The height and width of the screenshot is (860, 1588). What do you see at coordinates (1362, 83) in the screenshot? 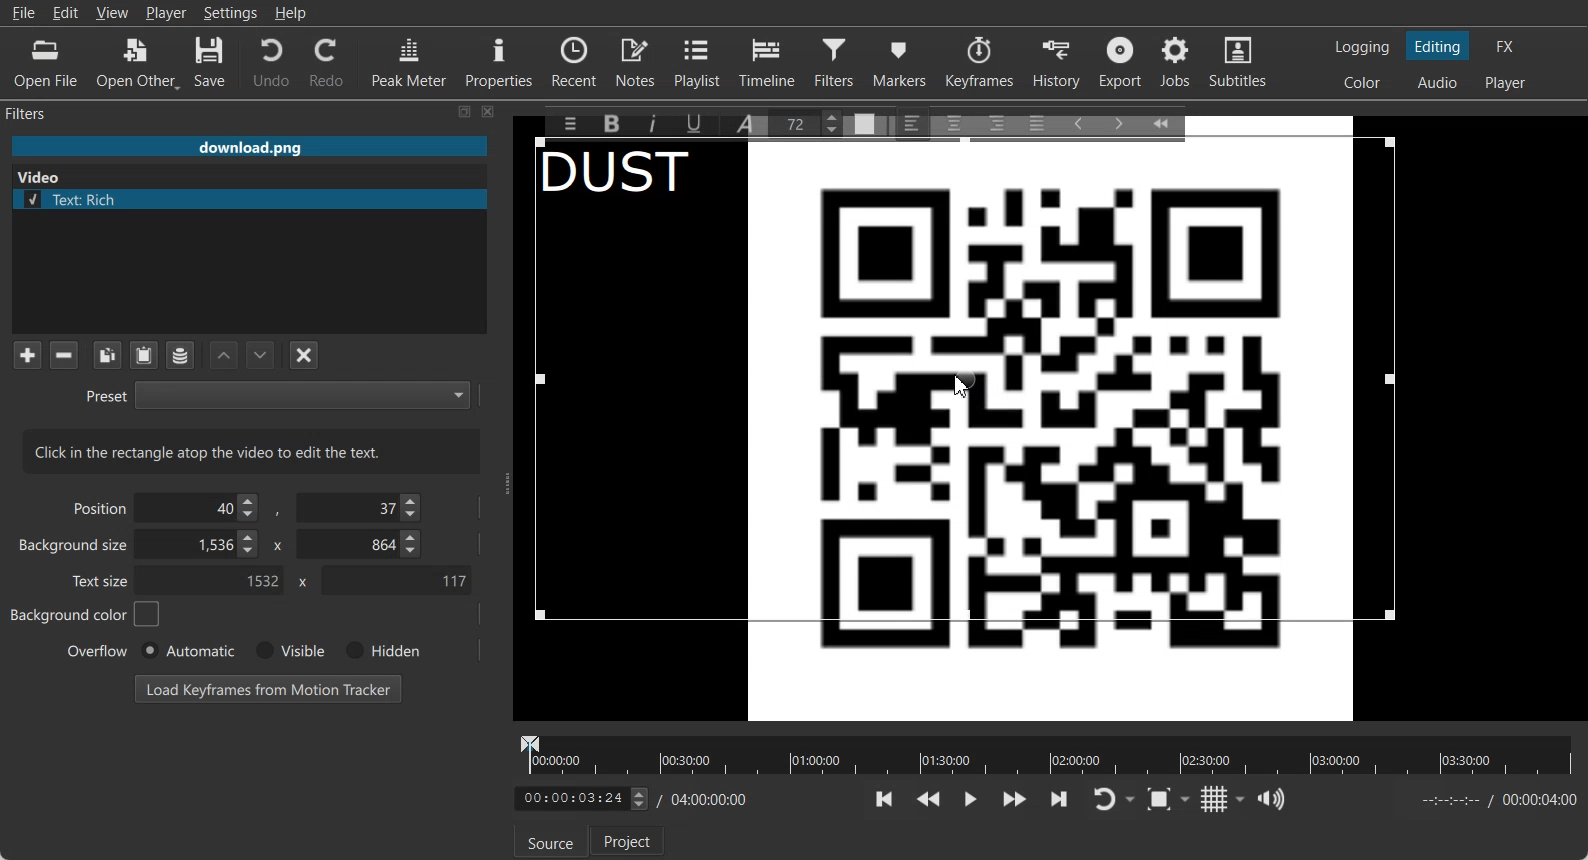
I see `Switching to the Color layout` at bounding box center [1362, 83].